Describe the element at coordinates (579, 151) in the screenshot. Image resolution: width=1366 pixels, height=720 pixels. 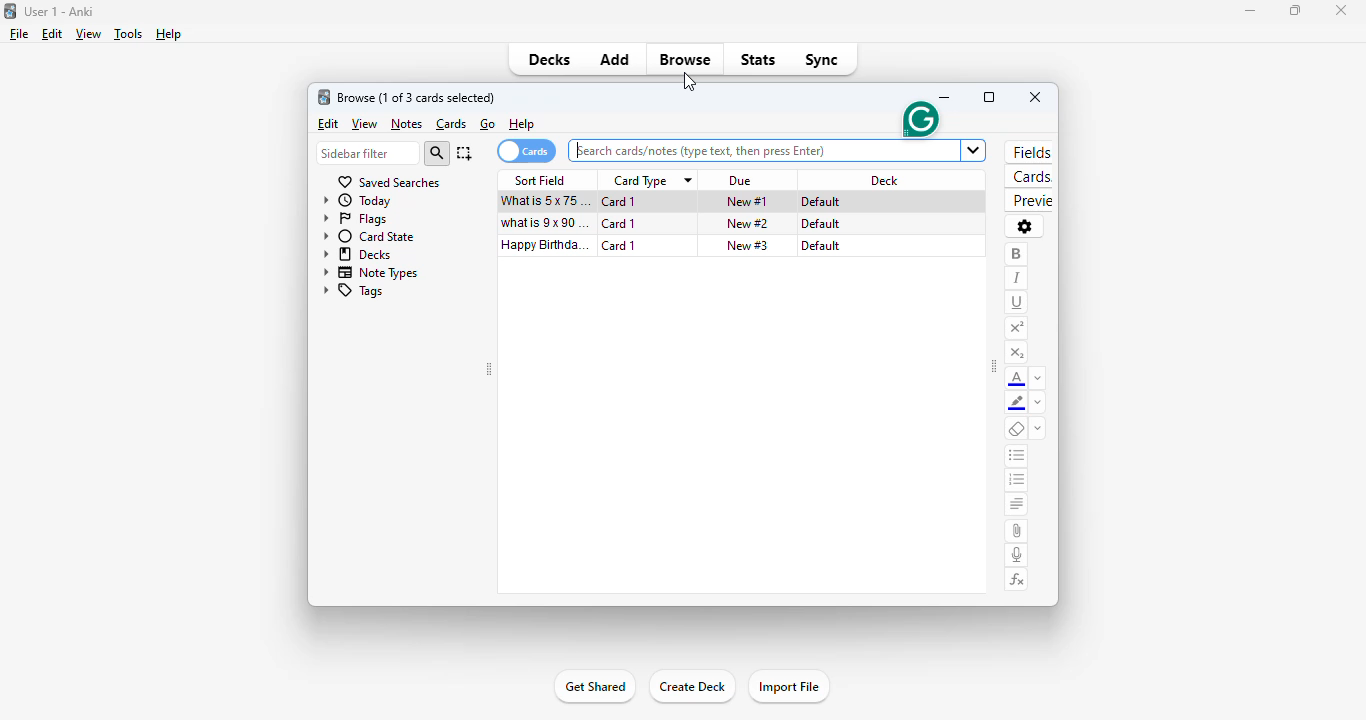
I see `cursor typing` at that location.